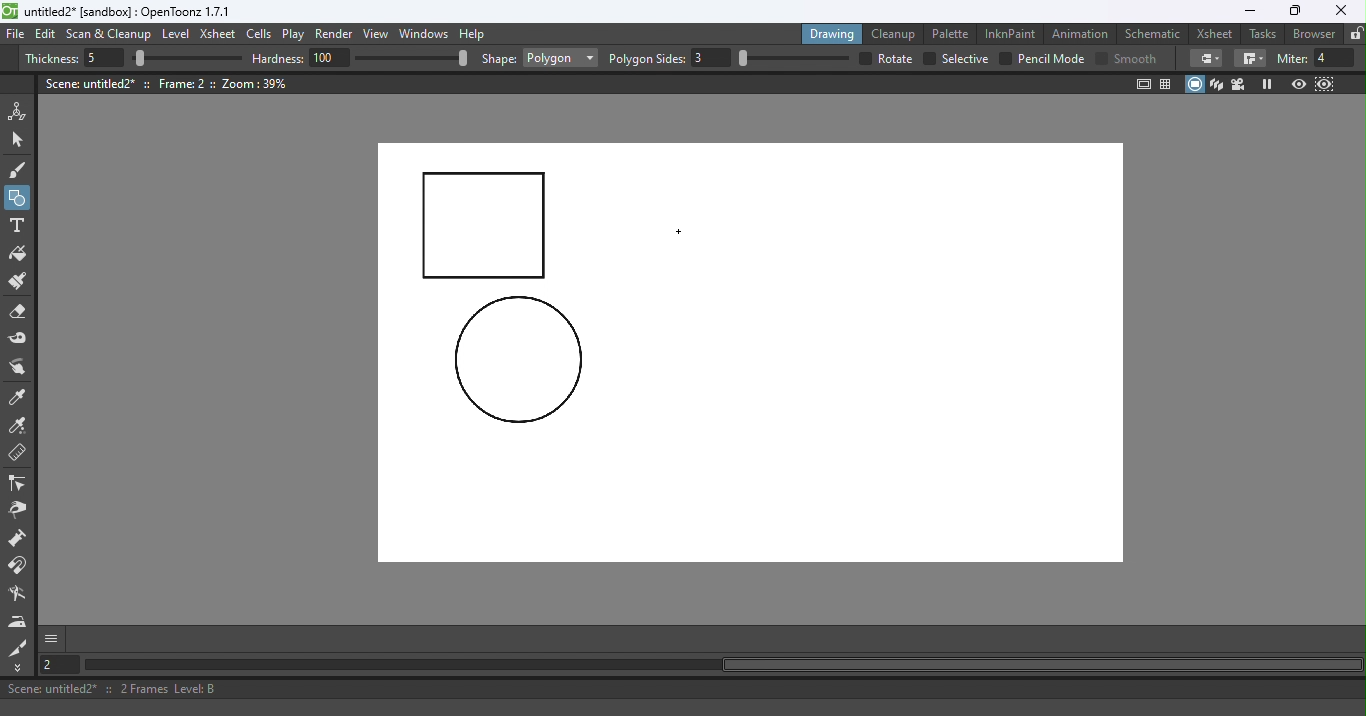 The height and width of the screenshot is (716, 1366). Describe the element at coordinates (51, 638) in the screenshot. I see `More options` at that location.